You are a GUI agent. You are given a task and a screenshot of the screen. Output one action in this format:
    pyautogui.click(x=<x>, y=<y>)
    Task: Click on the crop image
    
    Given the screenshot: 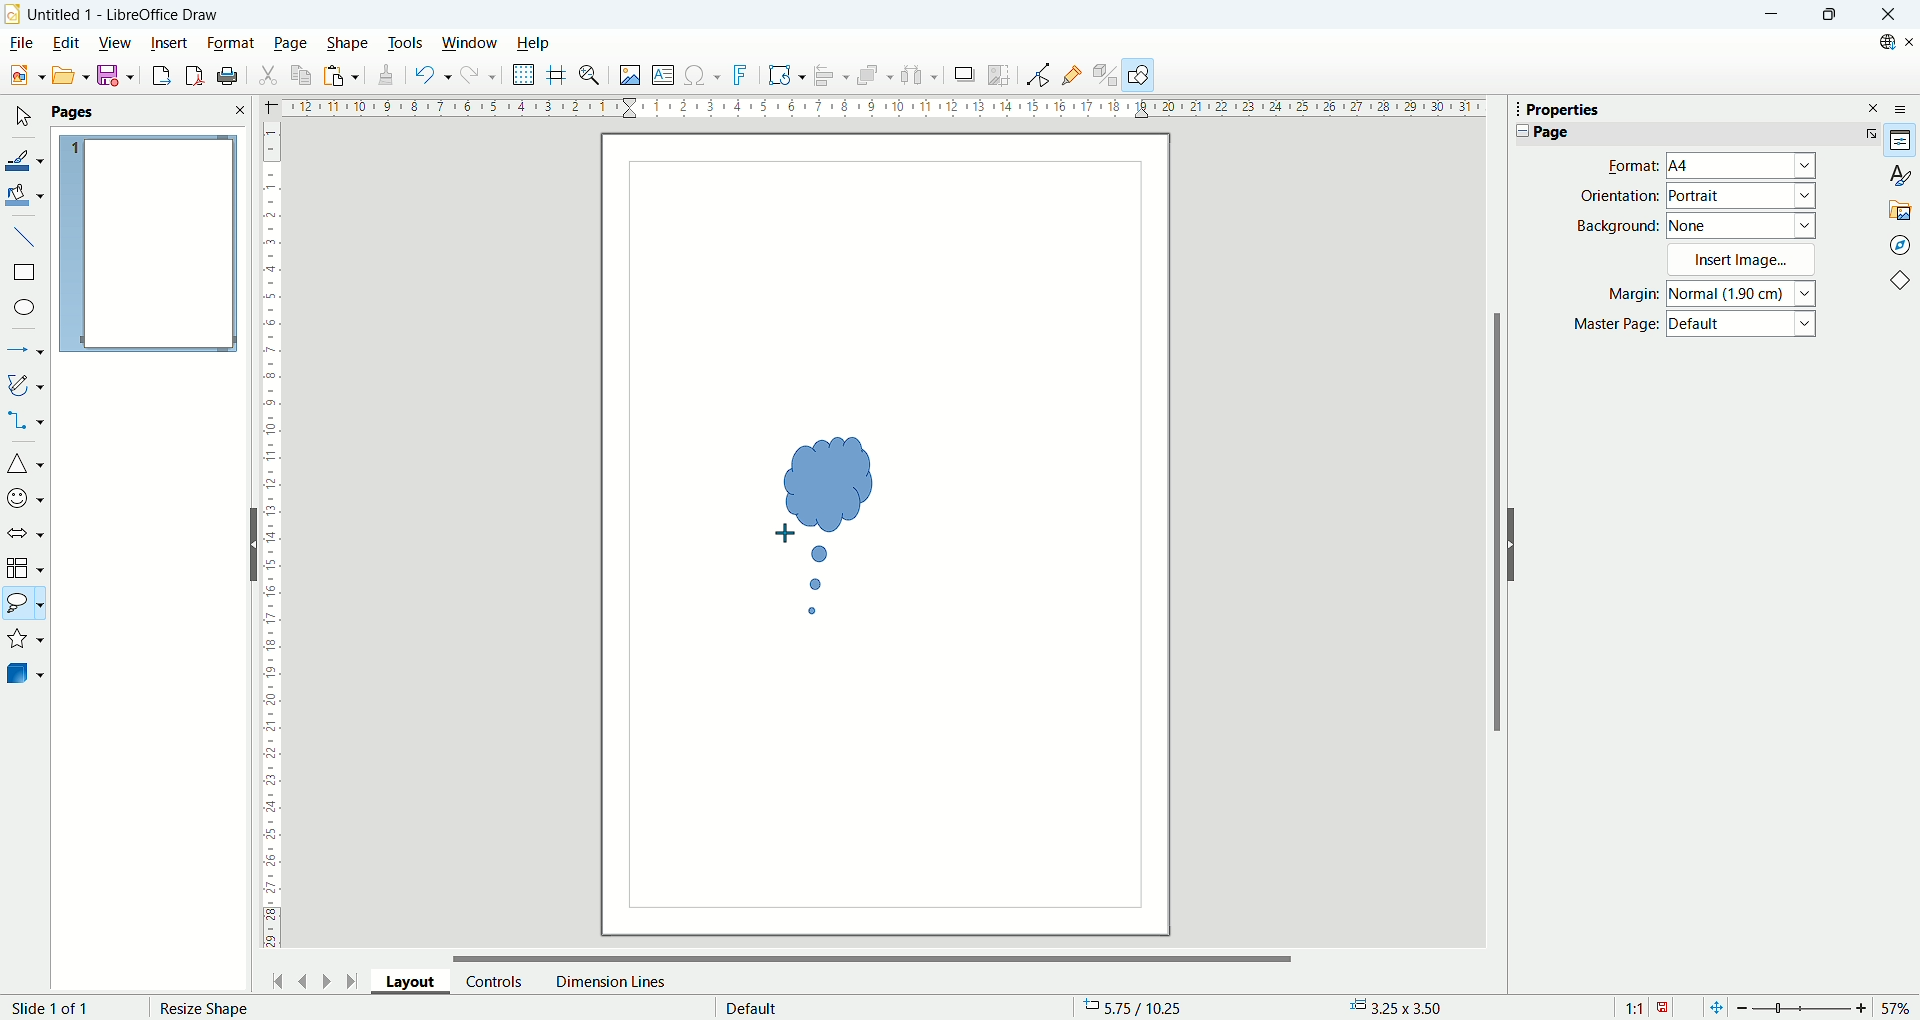 What is the action you would take?
    pyautogui.click(x=1000, y=73)
    